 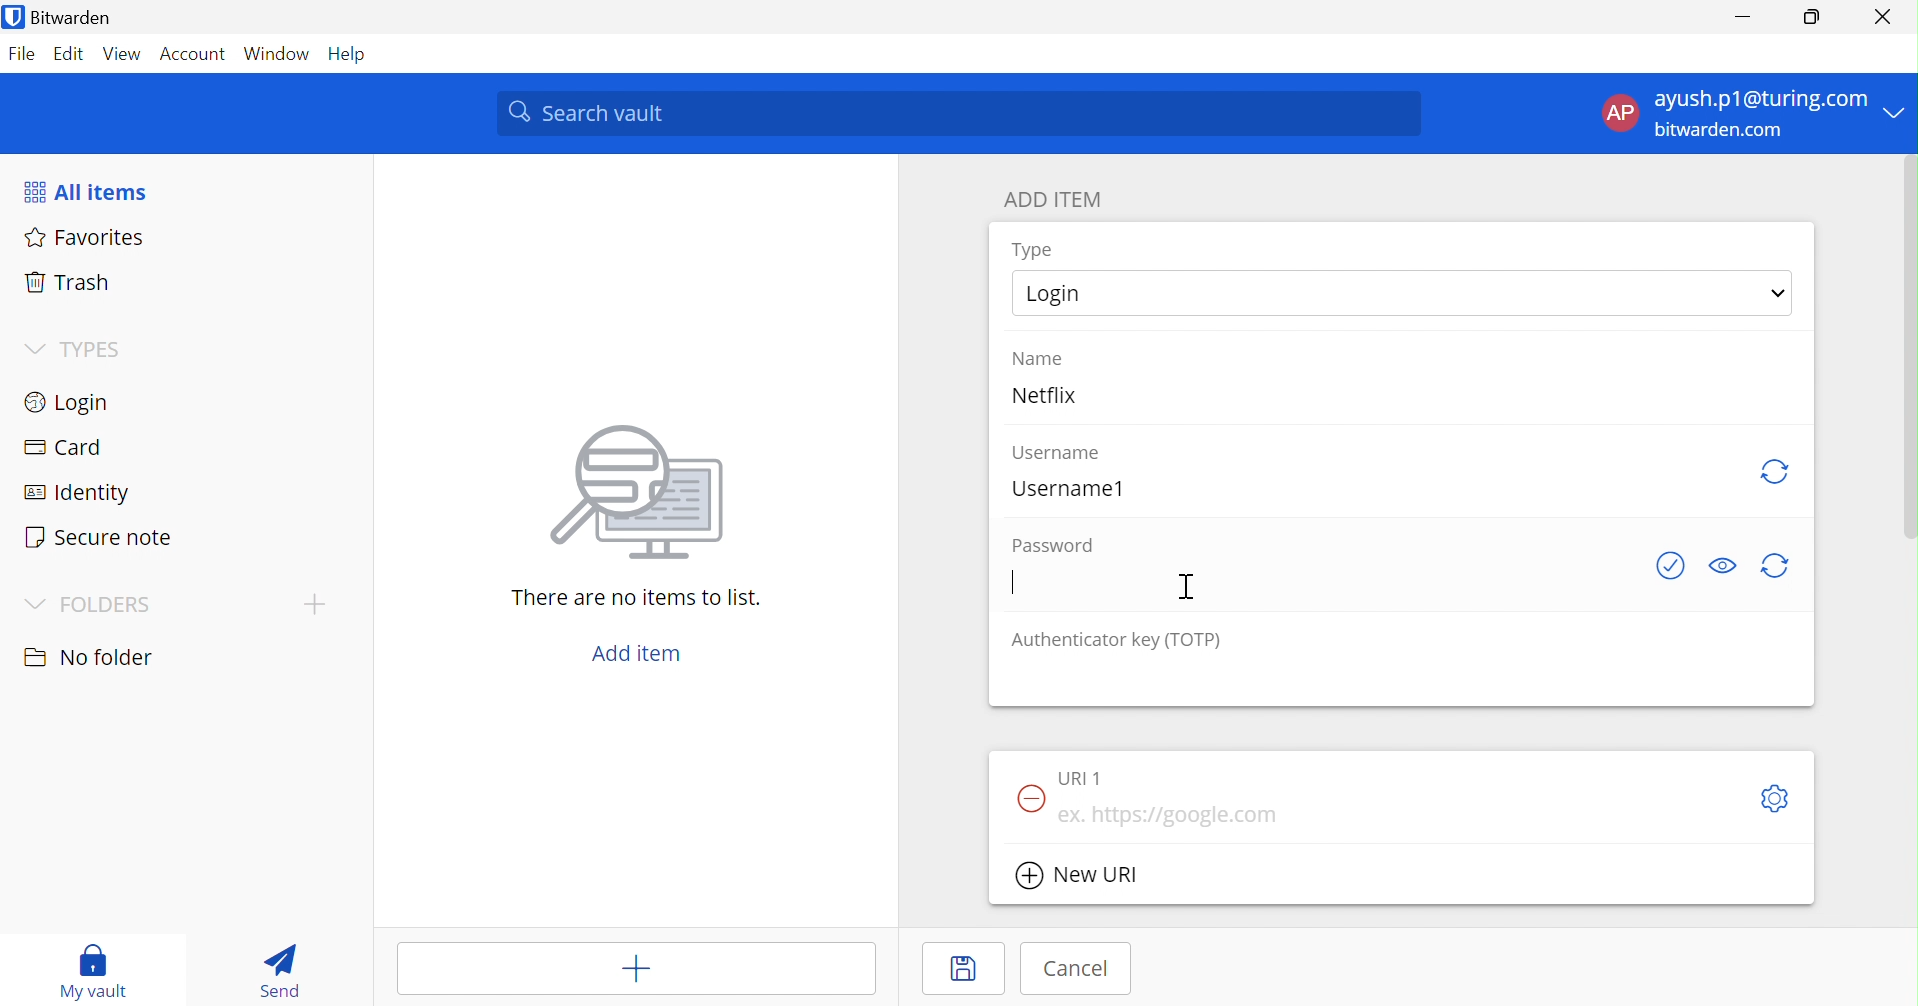 What do you see at coordinates (632, 597) in the screenshot?
I see `There are no items to list.` at bounding box center [632, 597].